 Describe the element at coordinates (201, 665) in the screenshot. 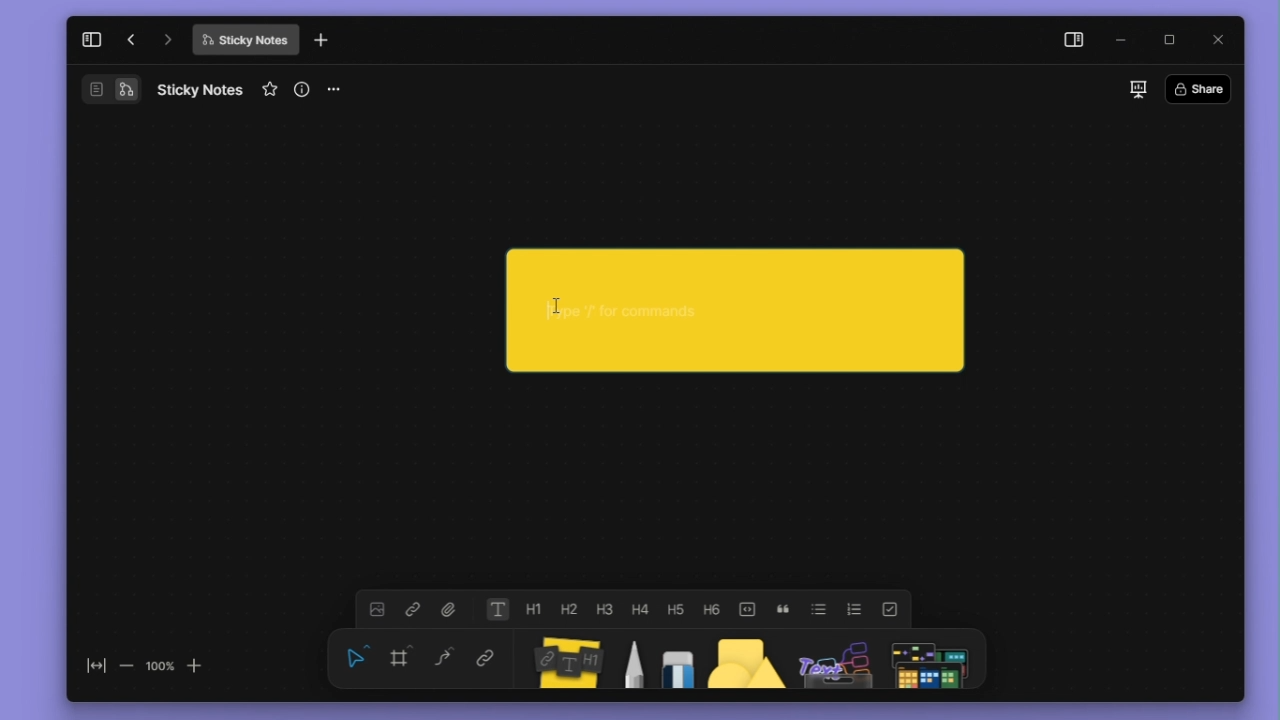

I see `zoom in` at that location.